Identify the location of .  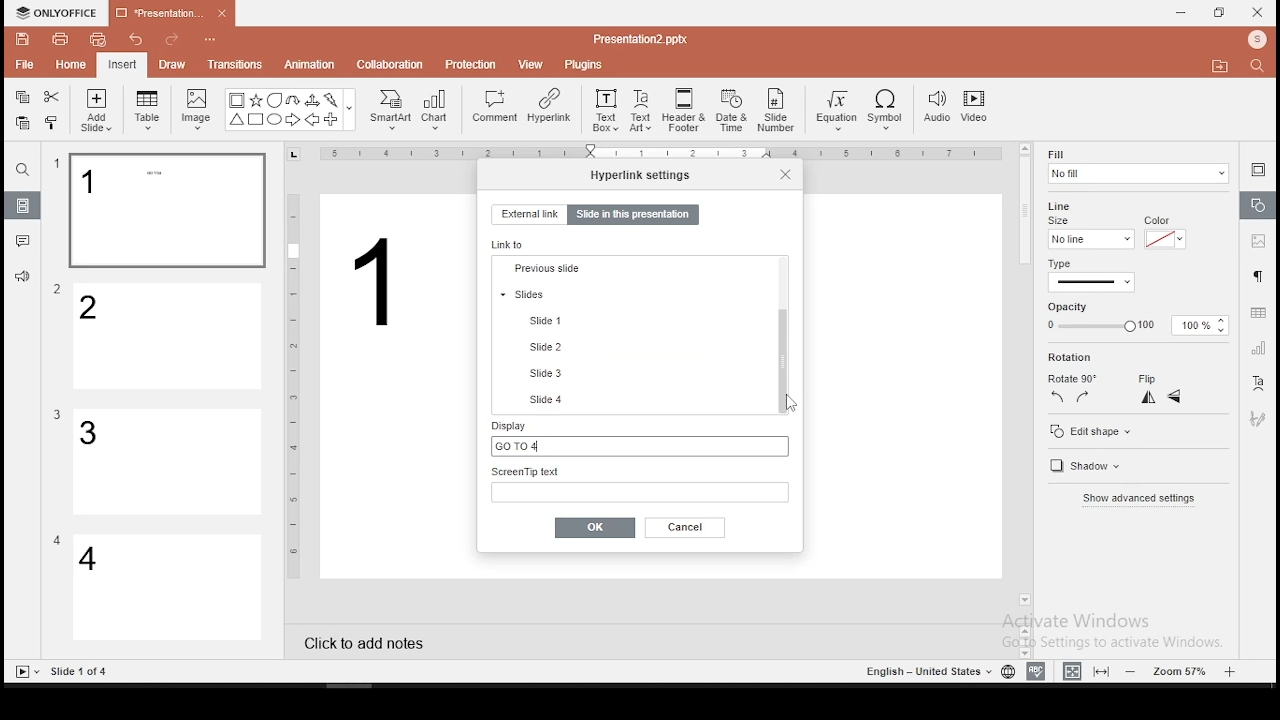
(640, 38).